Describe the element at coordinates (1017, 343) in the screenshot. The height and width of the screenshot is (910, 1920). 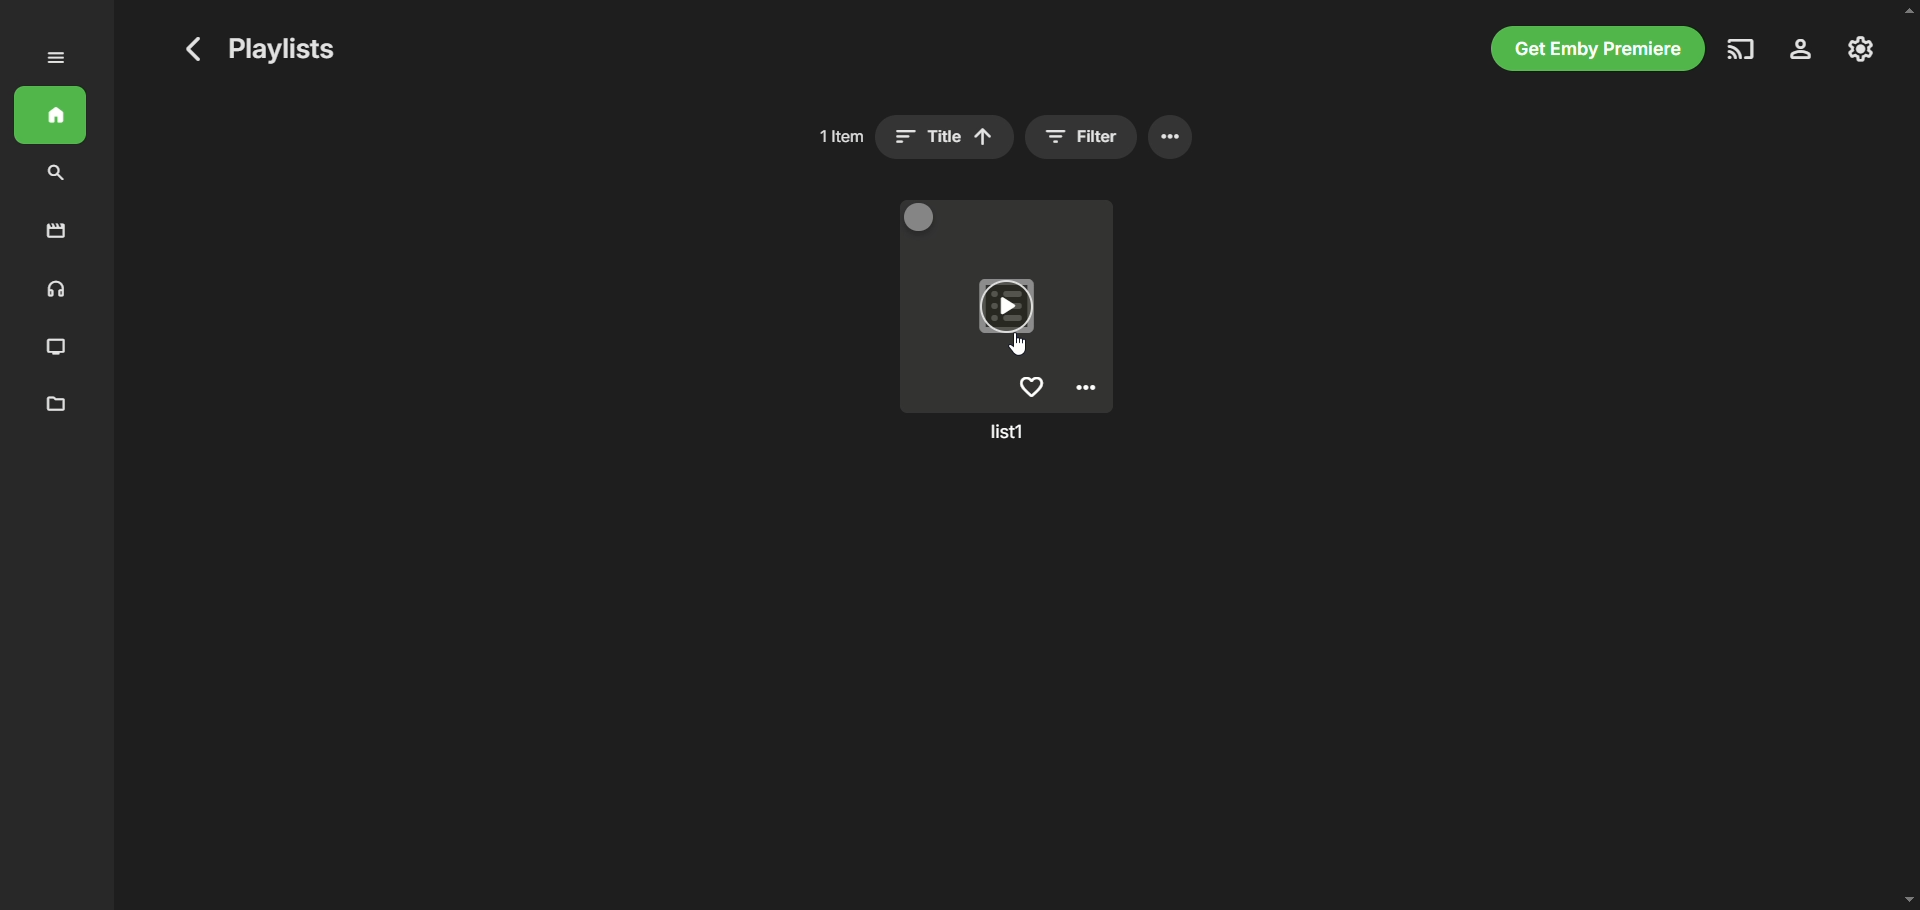
I see `Cursor` at that location.